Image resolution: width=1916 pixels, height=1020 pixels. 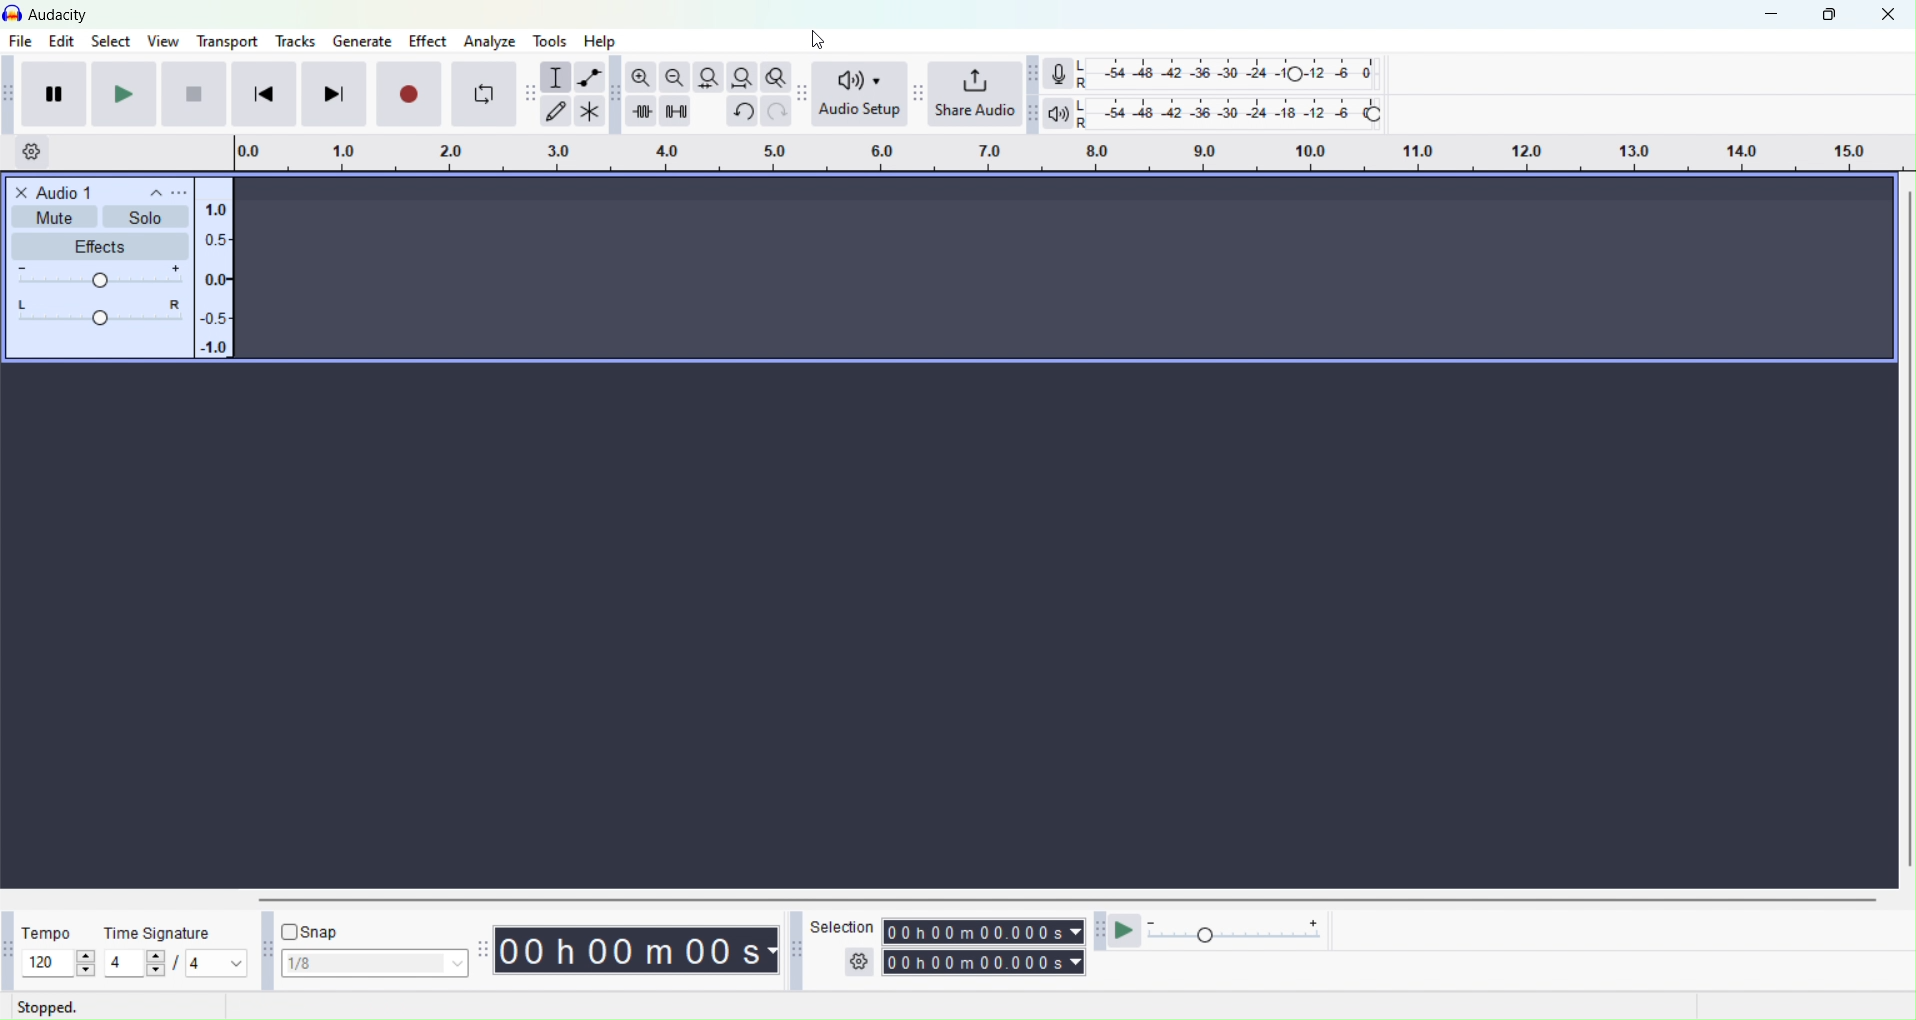 What do you see at coordinates (98, 246) in the screenshot?
I see `effects` at bounding box center [98, 246].